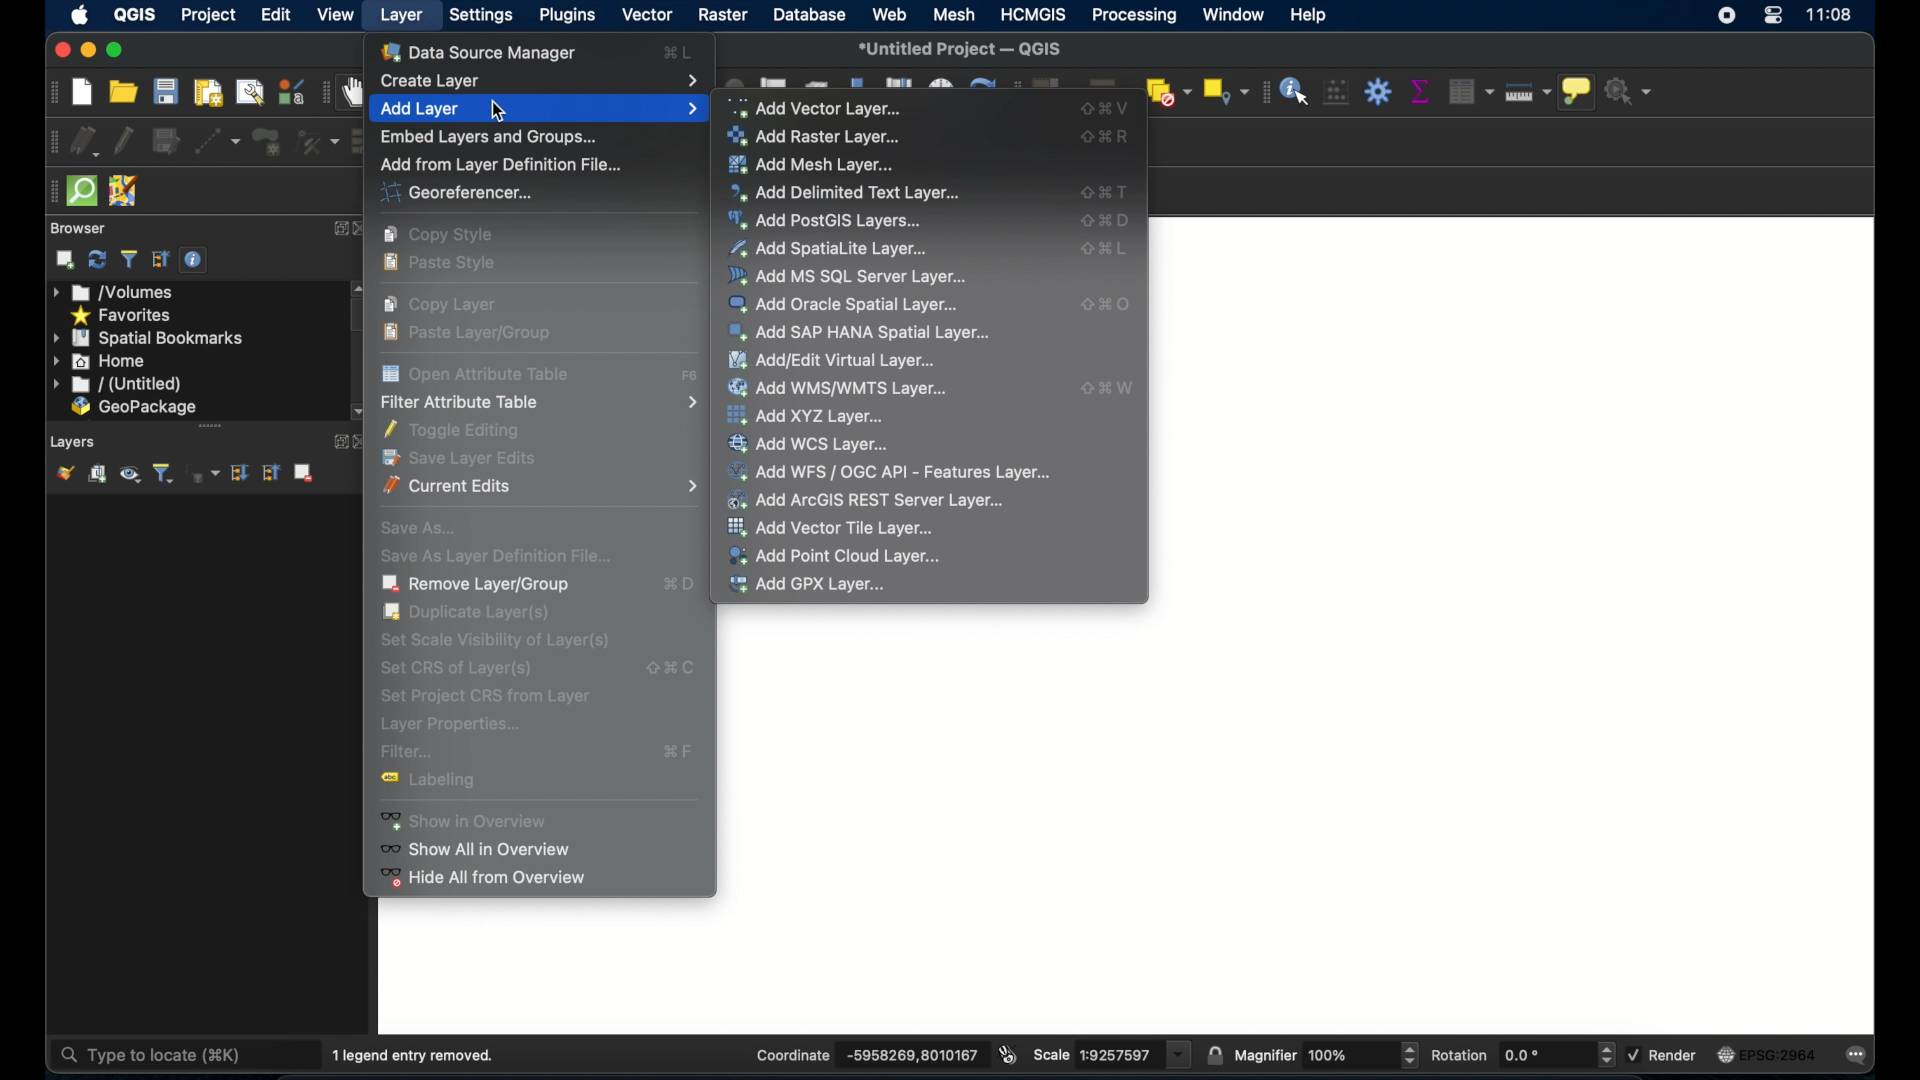 The height and width of the screenshot is (1080, 1920). What do you see at coordinates (1831, 17) in the screenshot?
I see `time` at bounding box center [1831, 17].